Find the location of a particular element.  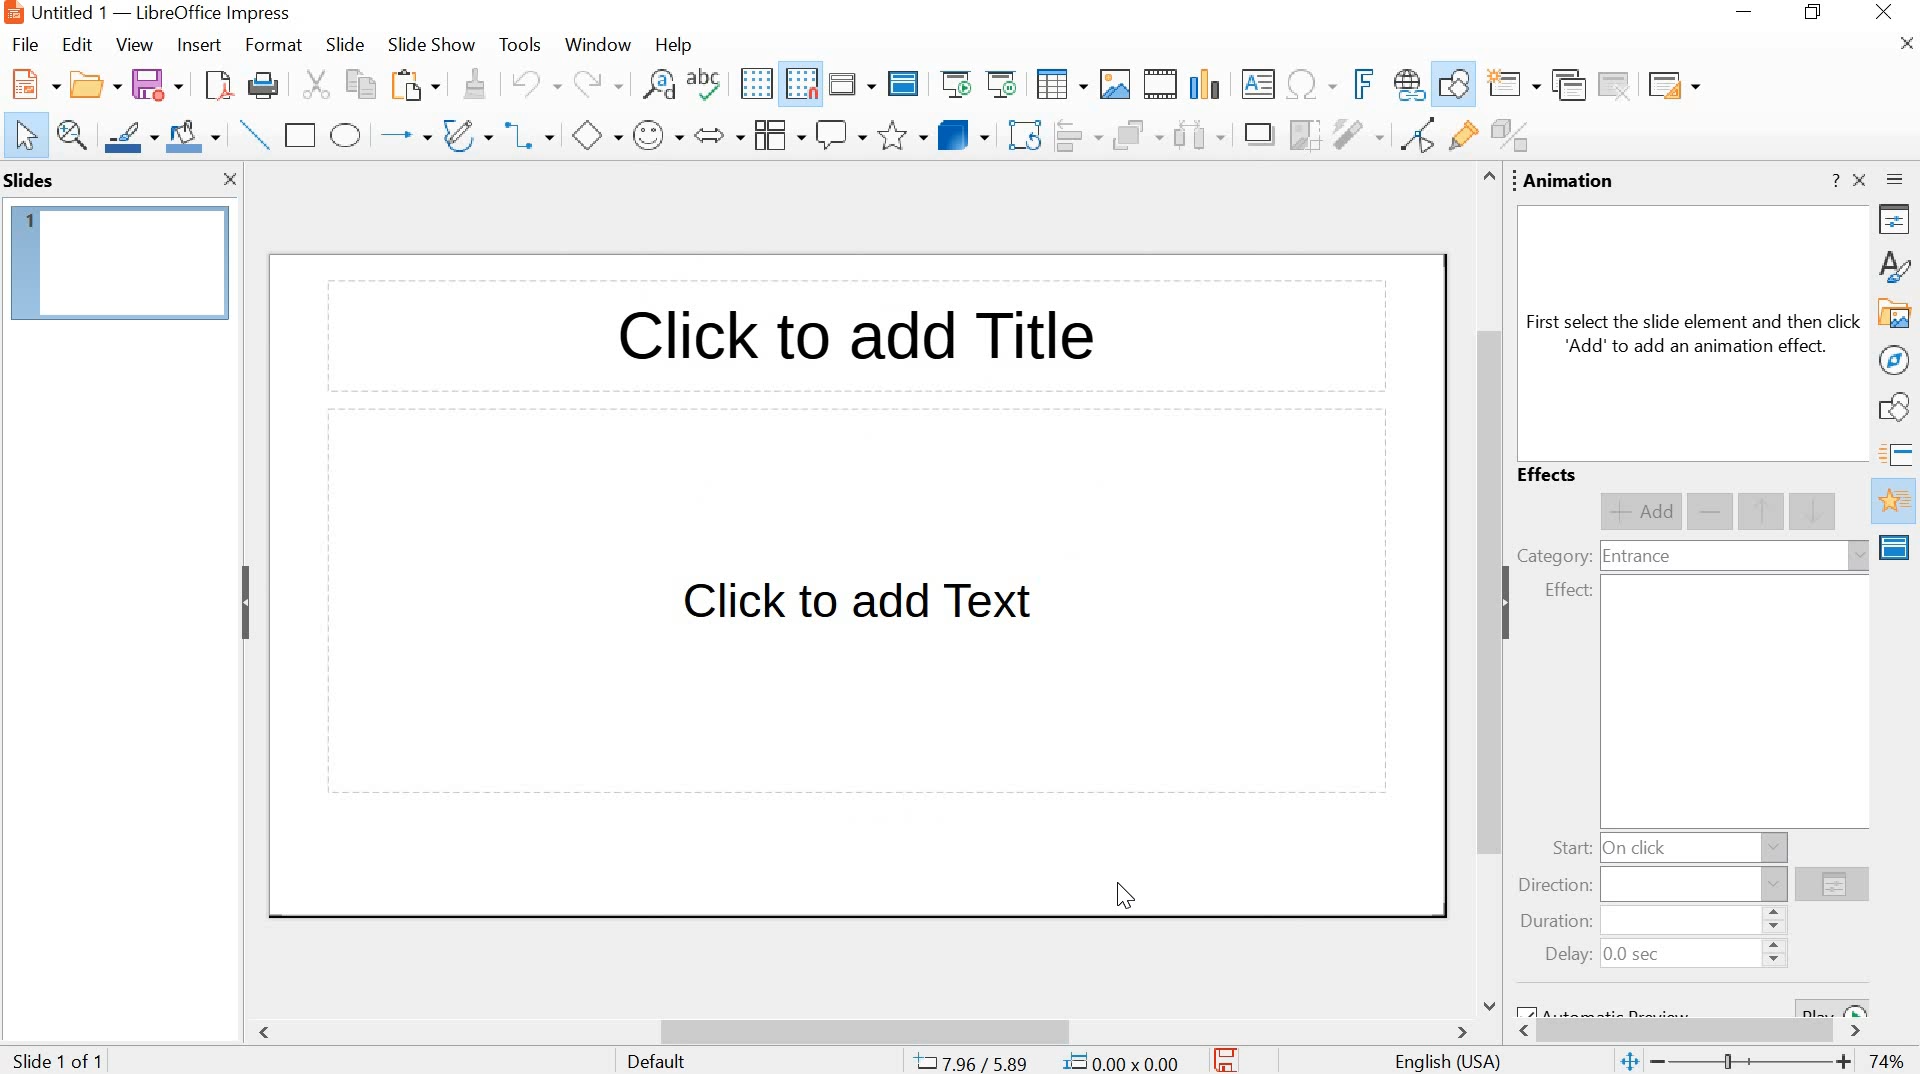

select is located at coordinates (26, 137).